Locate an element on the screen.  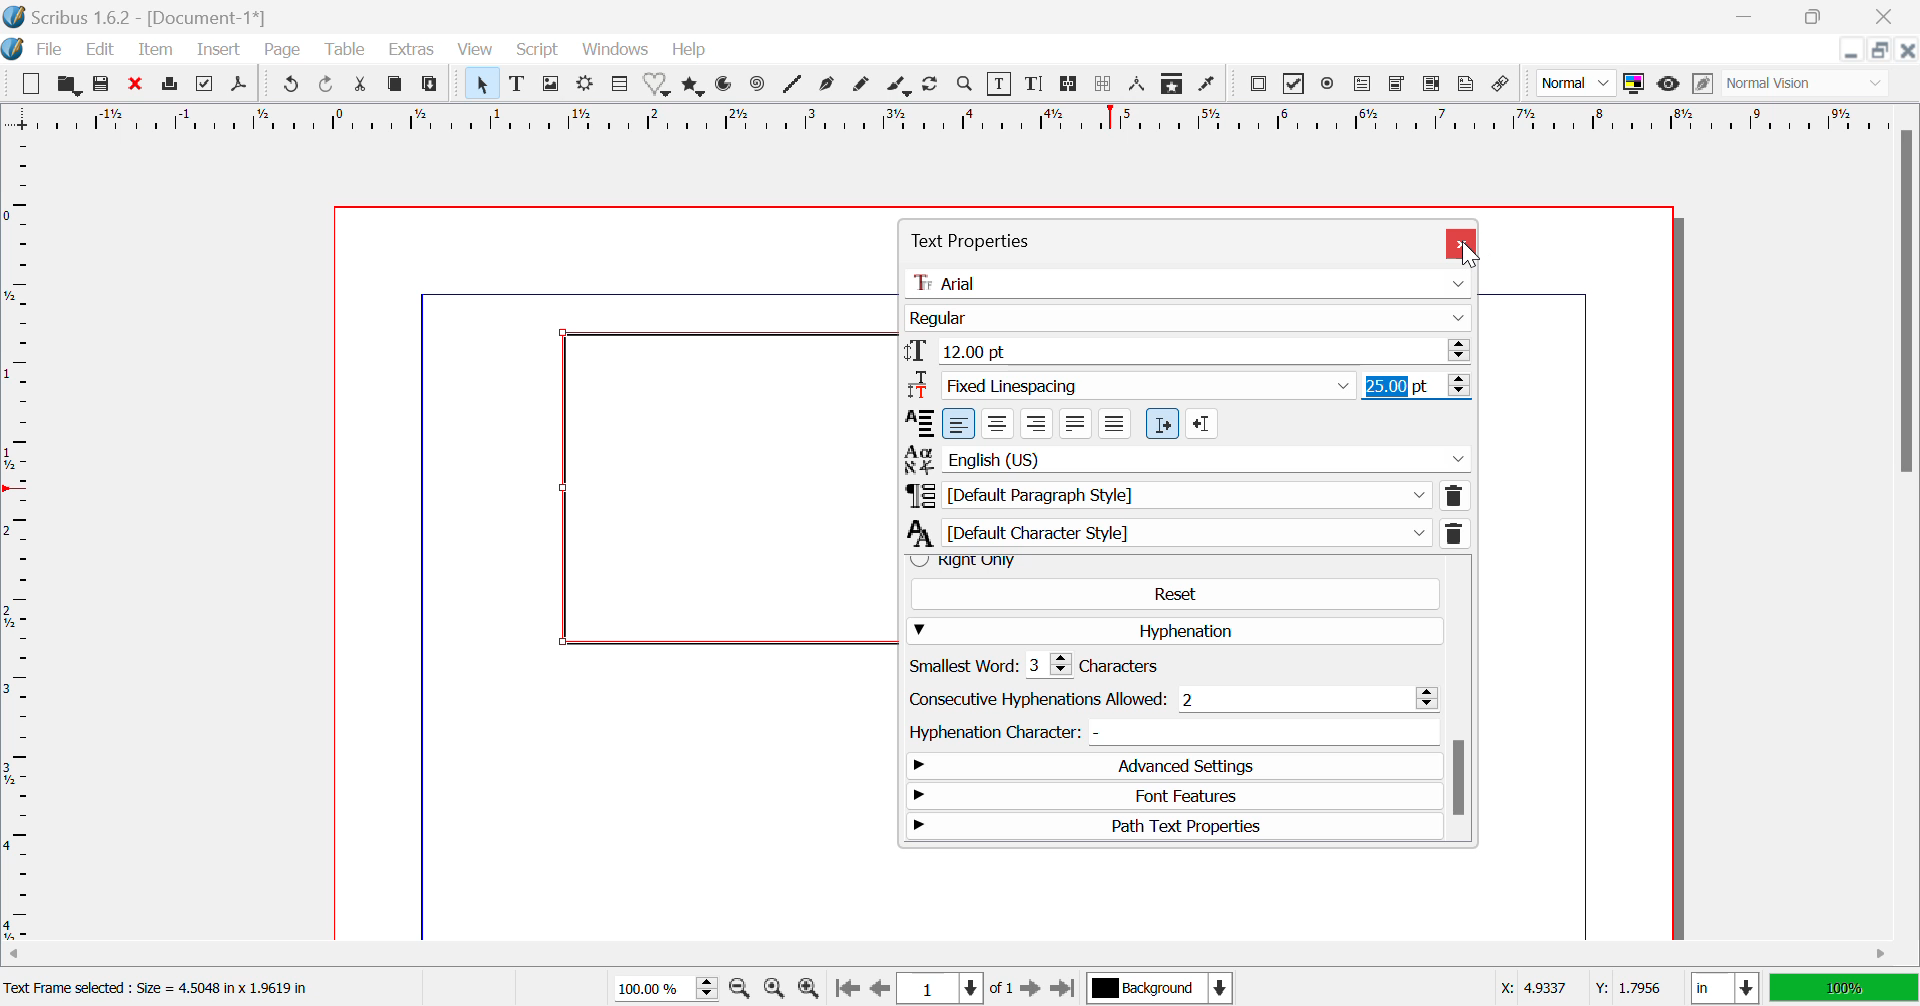
Zoom In is located at coordinates (808, 989).